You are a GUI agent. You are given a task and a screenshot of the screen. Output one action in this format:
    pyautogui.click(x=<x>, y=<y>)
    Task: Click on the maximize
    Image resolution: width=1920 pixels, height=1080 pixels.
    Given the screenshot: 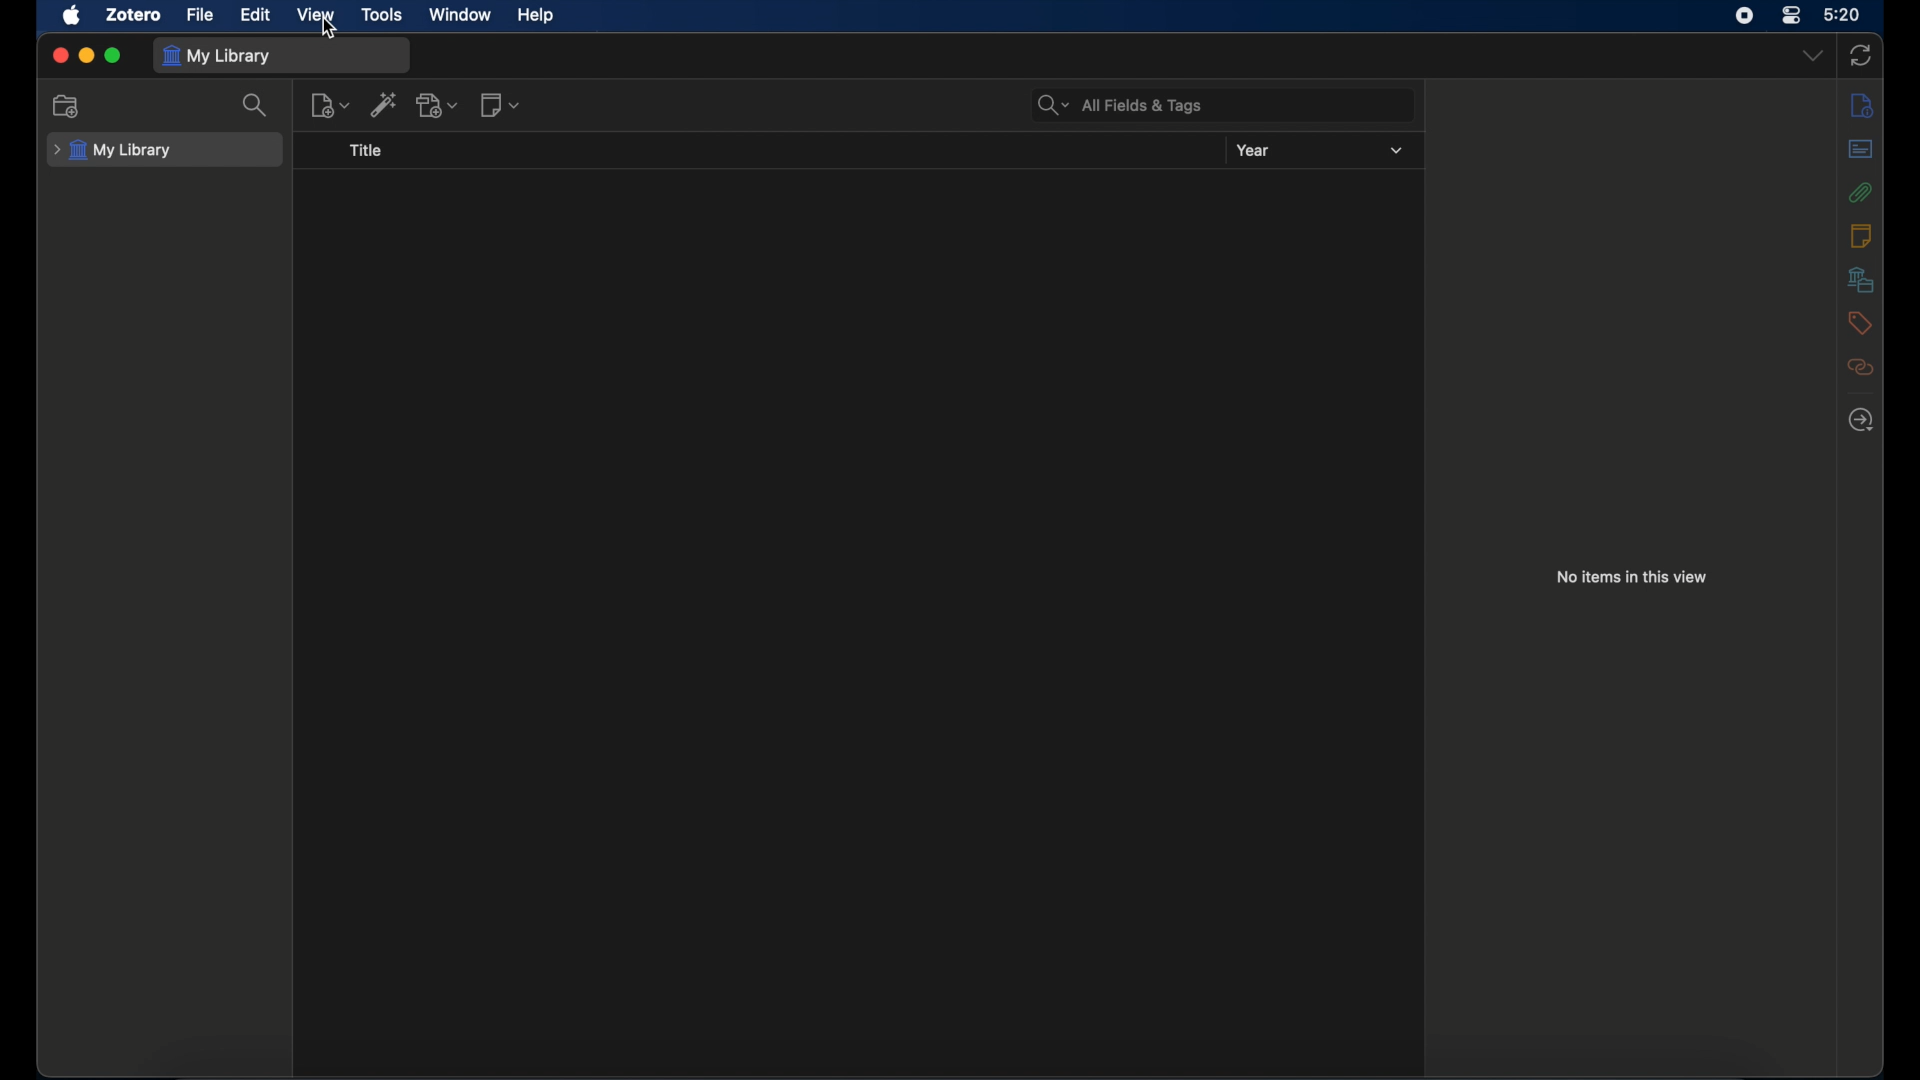 What is the action you would take?
    pyautogui.click(x=114, y=57)
    